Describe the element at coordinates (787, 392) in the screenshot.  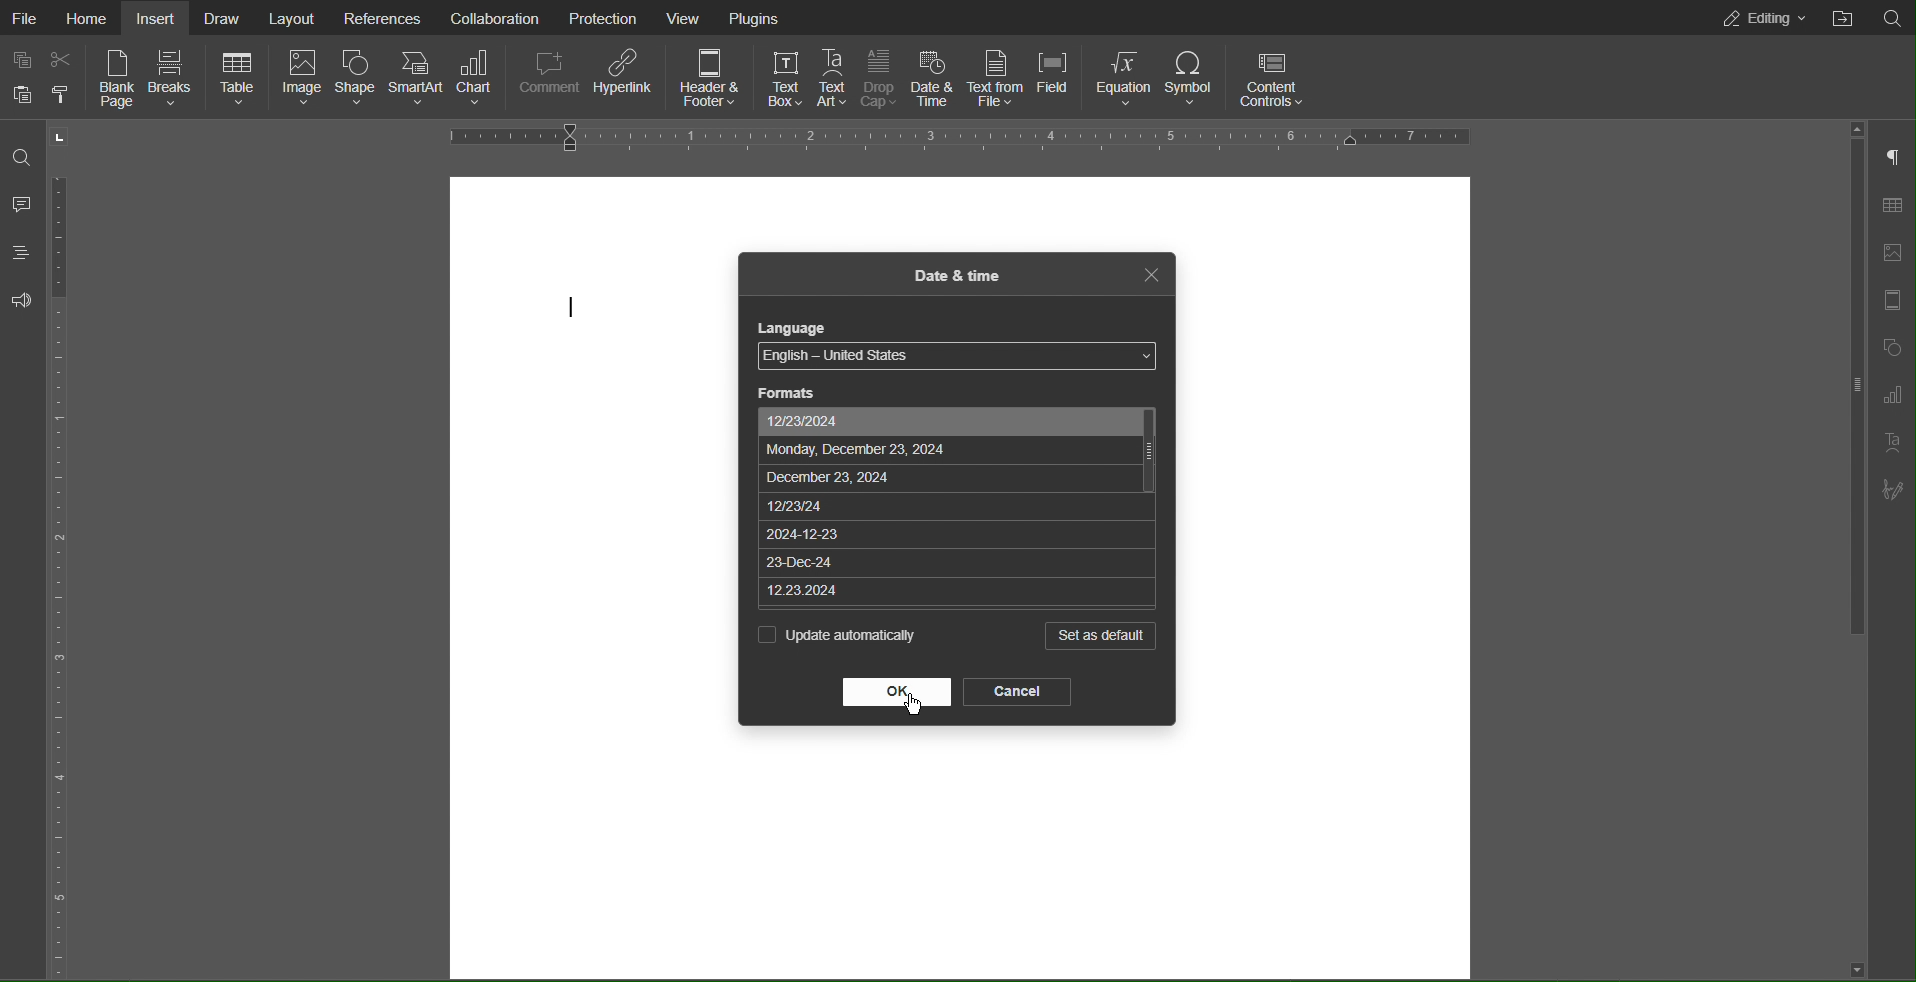
I see `Formats` at that location.